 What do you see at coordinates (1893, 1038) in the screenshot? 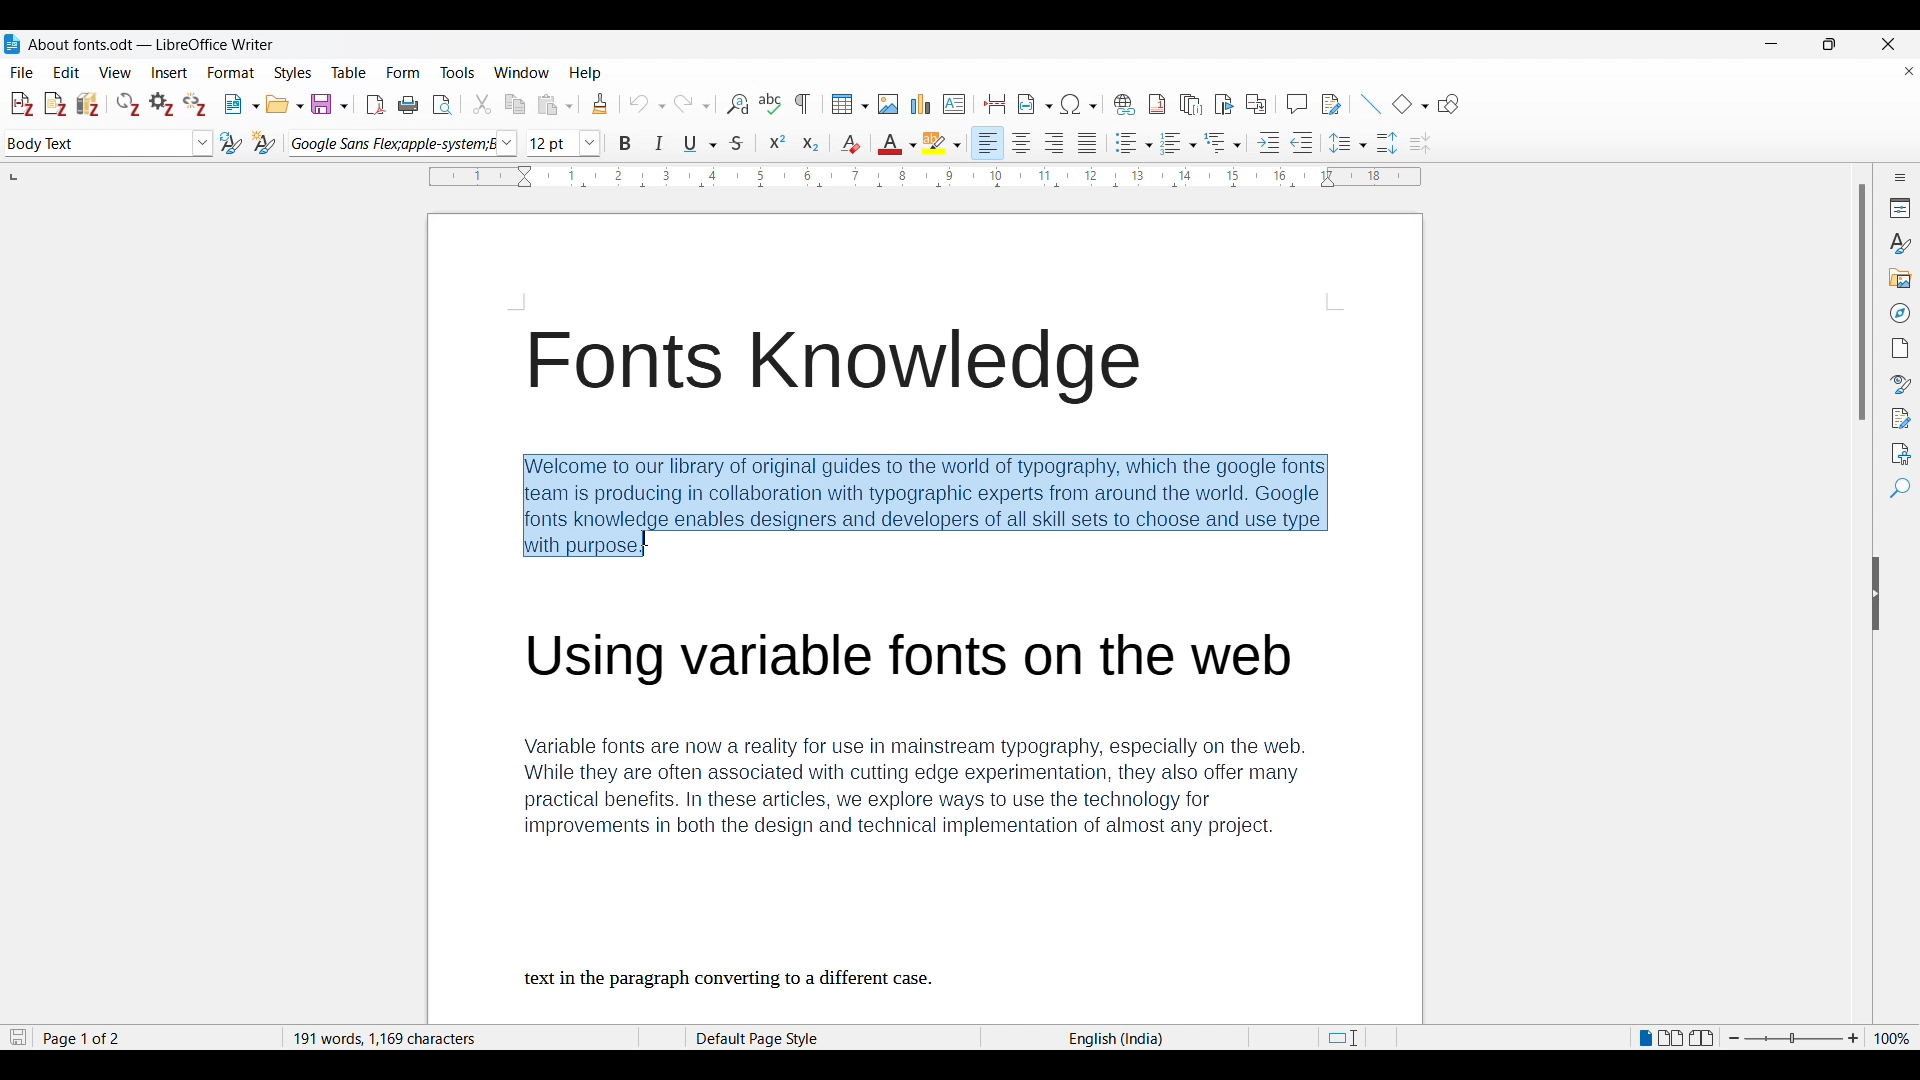
I see `Current zoom factor` at bounding box center [1893, 1038].